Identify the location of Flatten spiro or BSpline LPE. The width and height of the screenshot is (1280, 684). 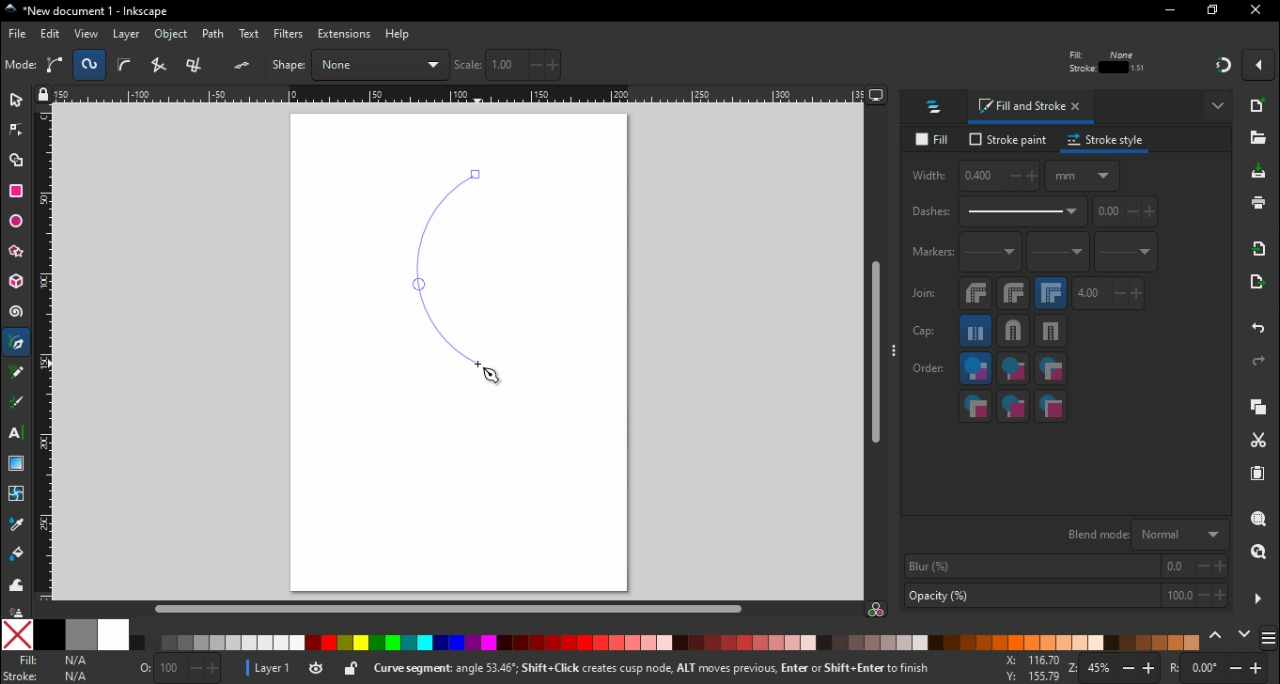
(244, 65).